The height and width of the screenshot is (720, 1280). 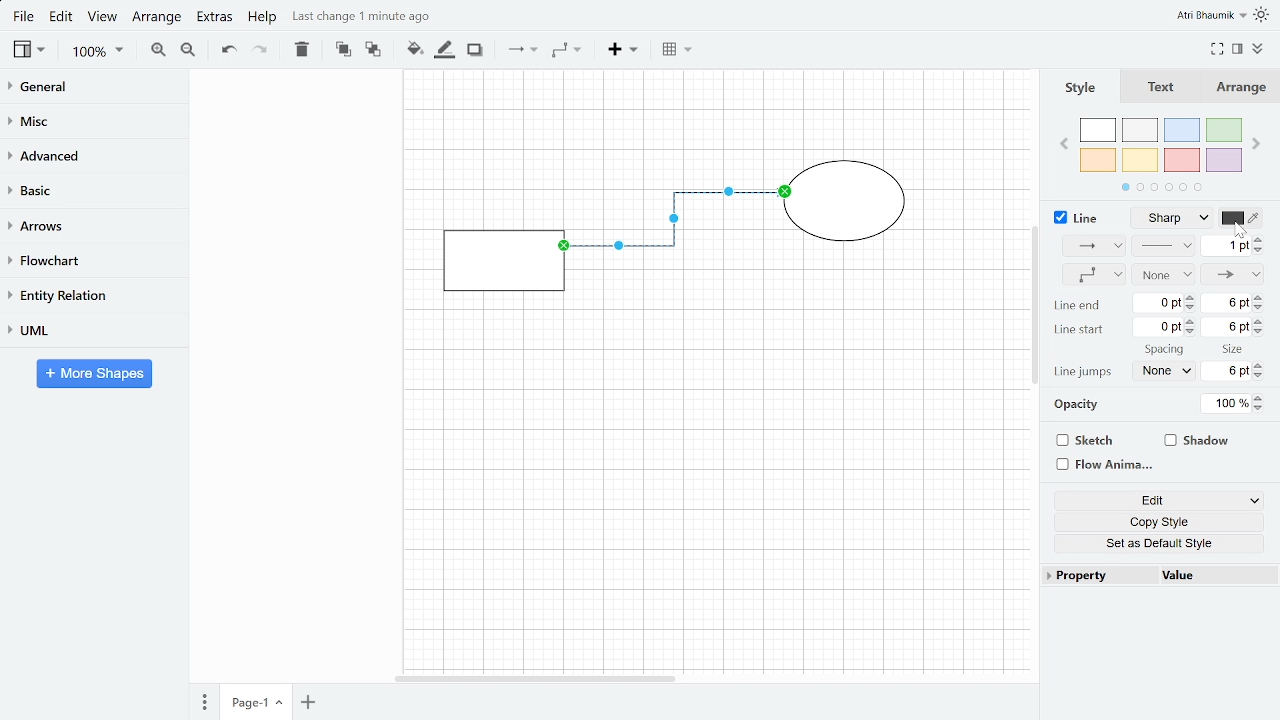 What do you see at coordinates (1154, 541) in the screenshot?
I see `Set as default style` at bounding box center [1154, 541].